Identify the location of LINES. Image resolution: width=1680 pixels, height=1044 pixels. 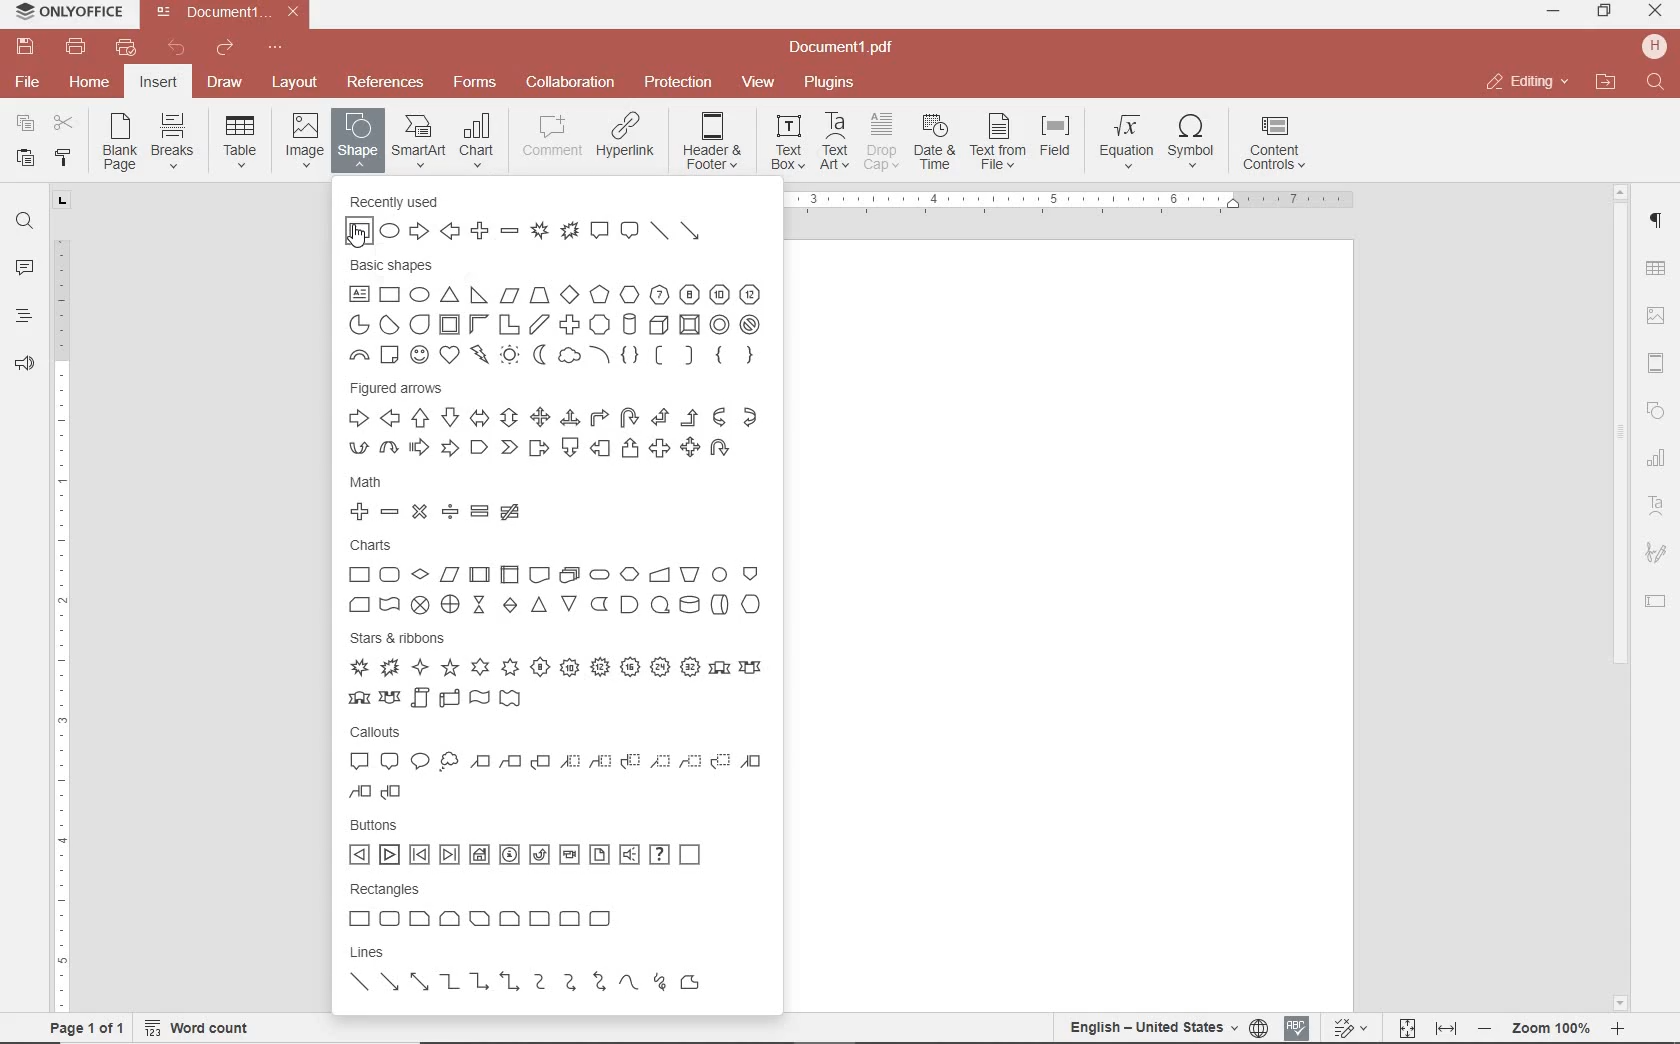
(558, 972).